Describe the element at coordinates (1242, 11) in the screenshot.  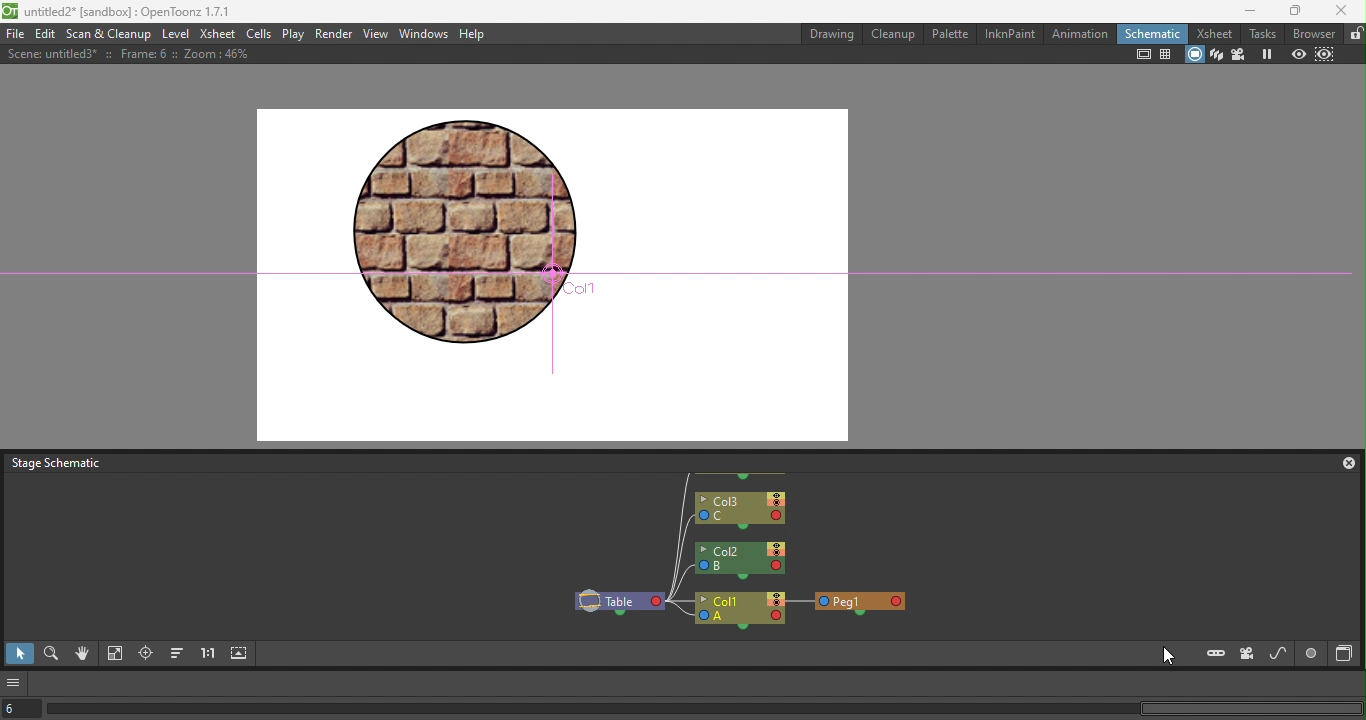
I see `Minimize` at that location.